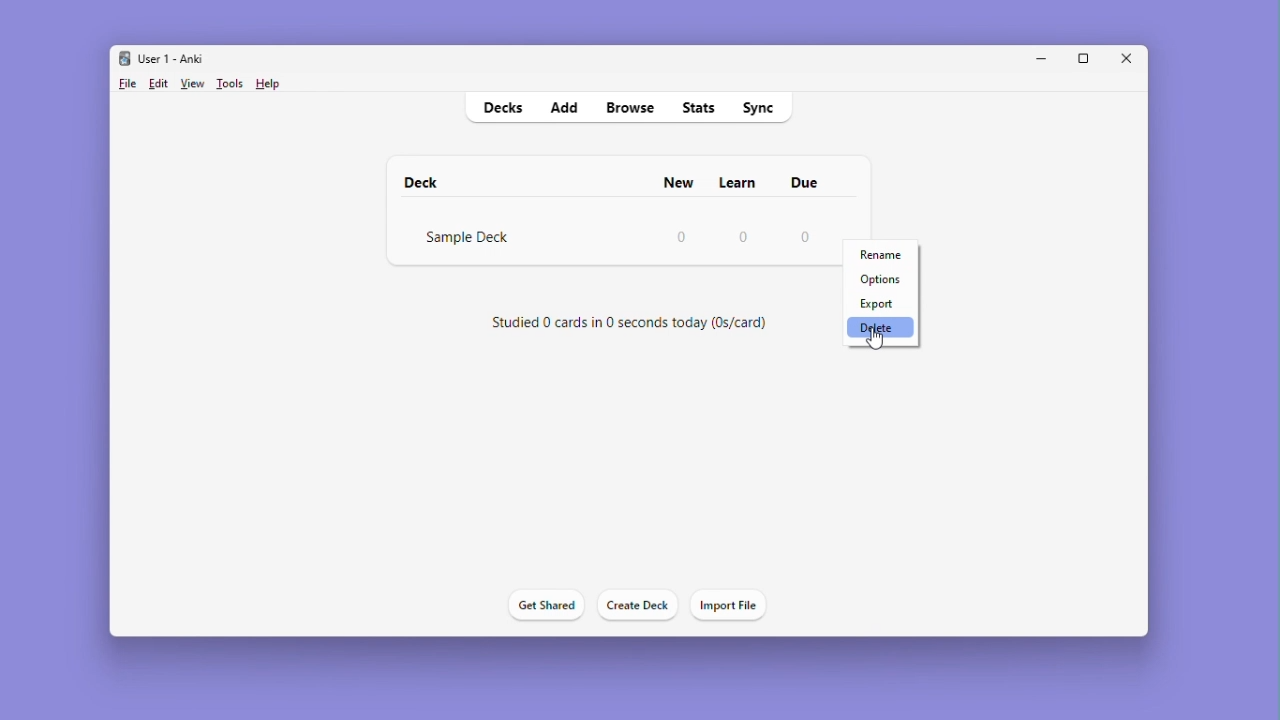 The width and height of the screenshot is (1280, 720). I want to click on Delete , so click(882, 332).